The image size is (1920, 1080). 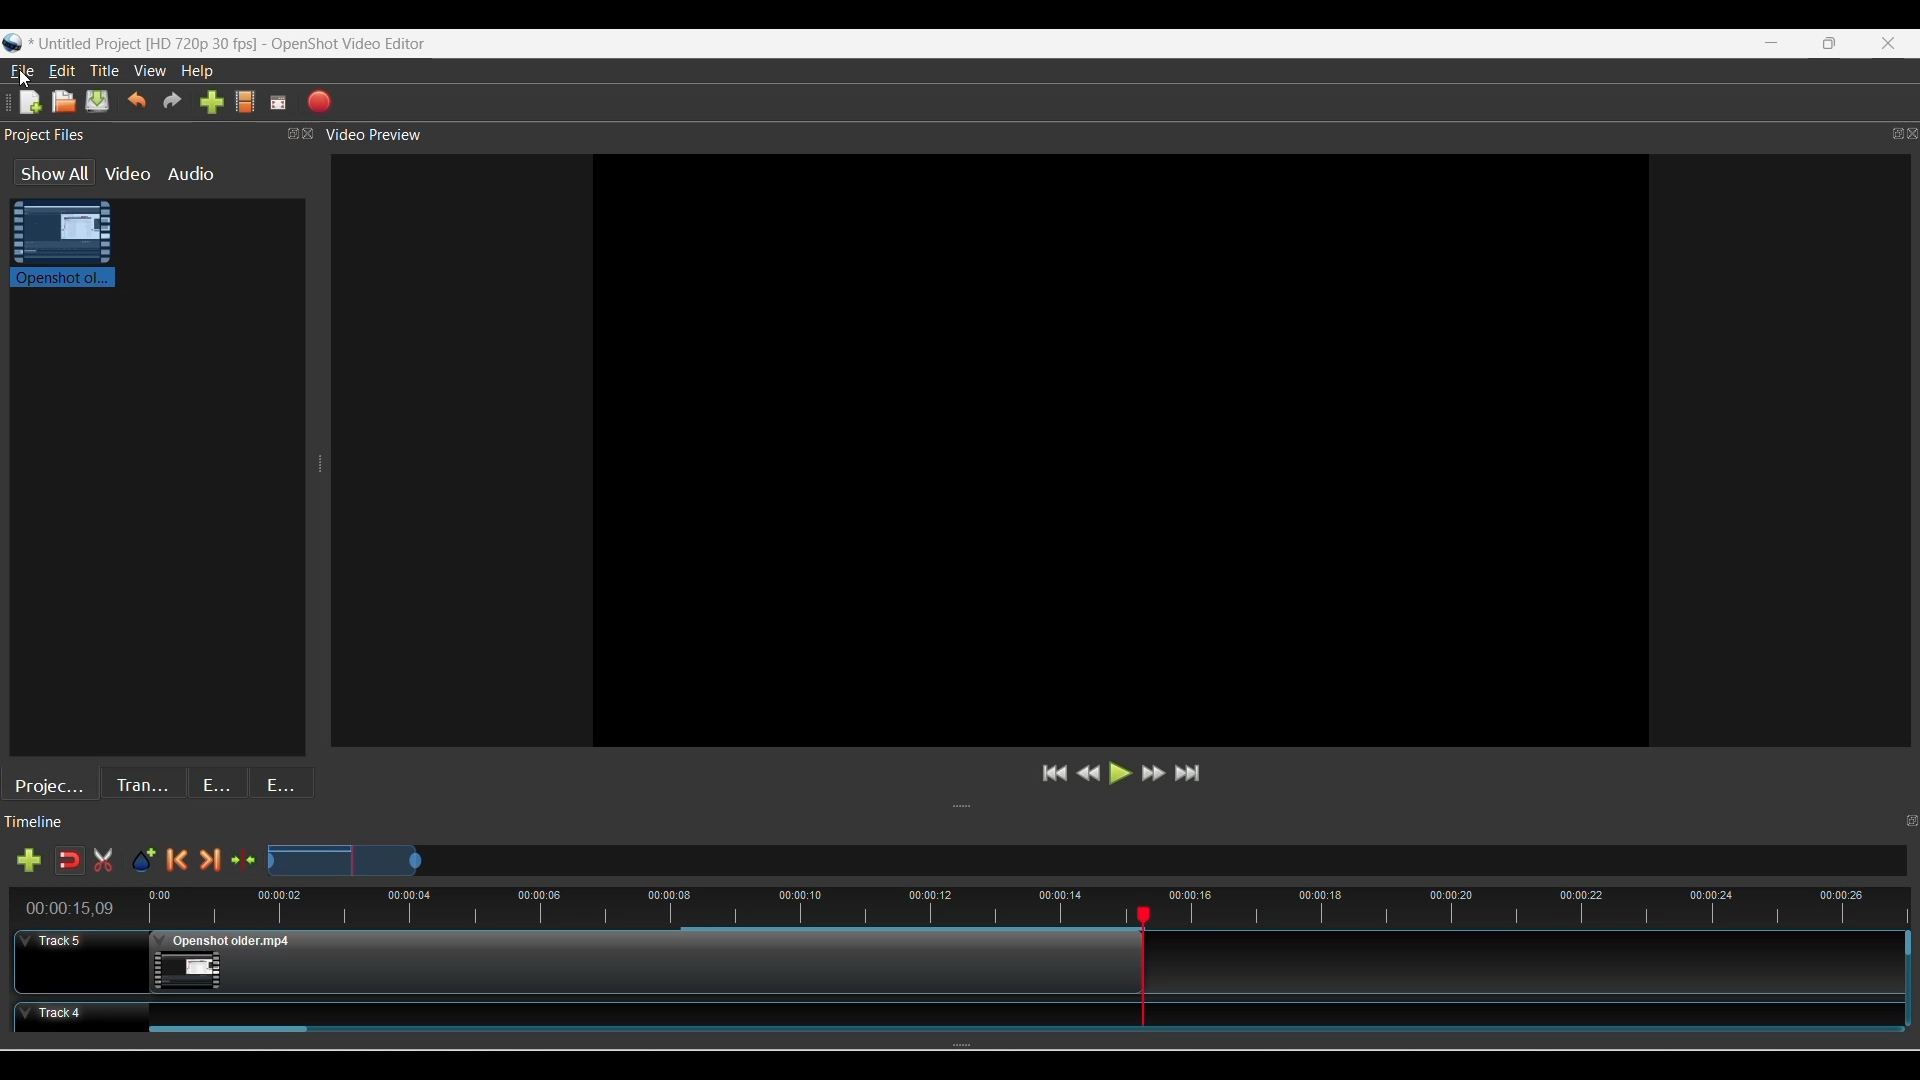 What do you see at coordinates (212, 102) in the screenshot?
I see `Import files` at bounding box center [212, 102].